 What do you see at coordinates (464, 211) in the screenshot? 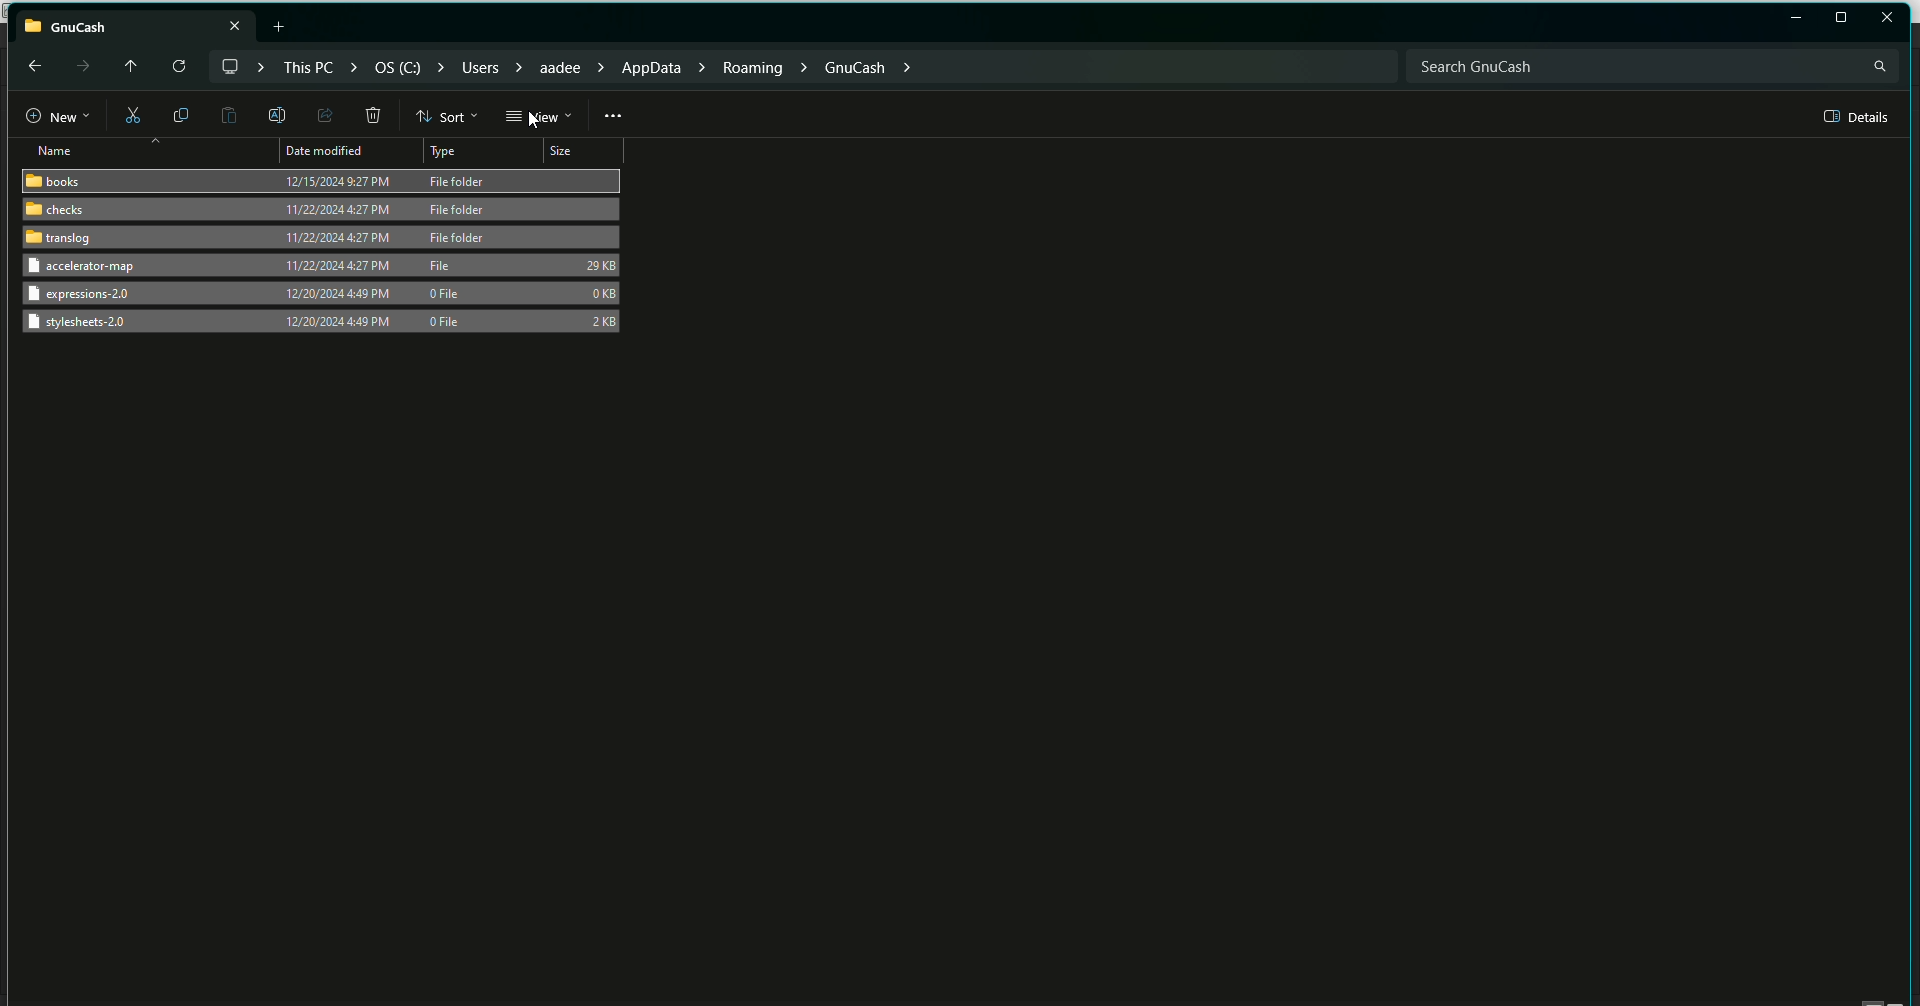
I see `File folder` at bounding box center [464, 211].